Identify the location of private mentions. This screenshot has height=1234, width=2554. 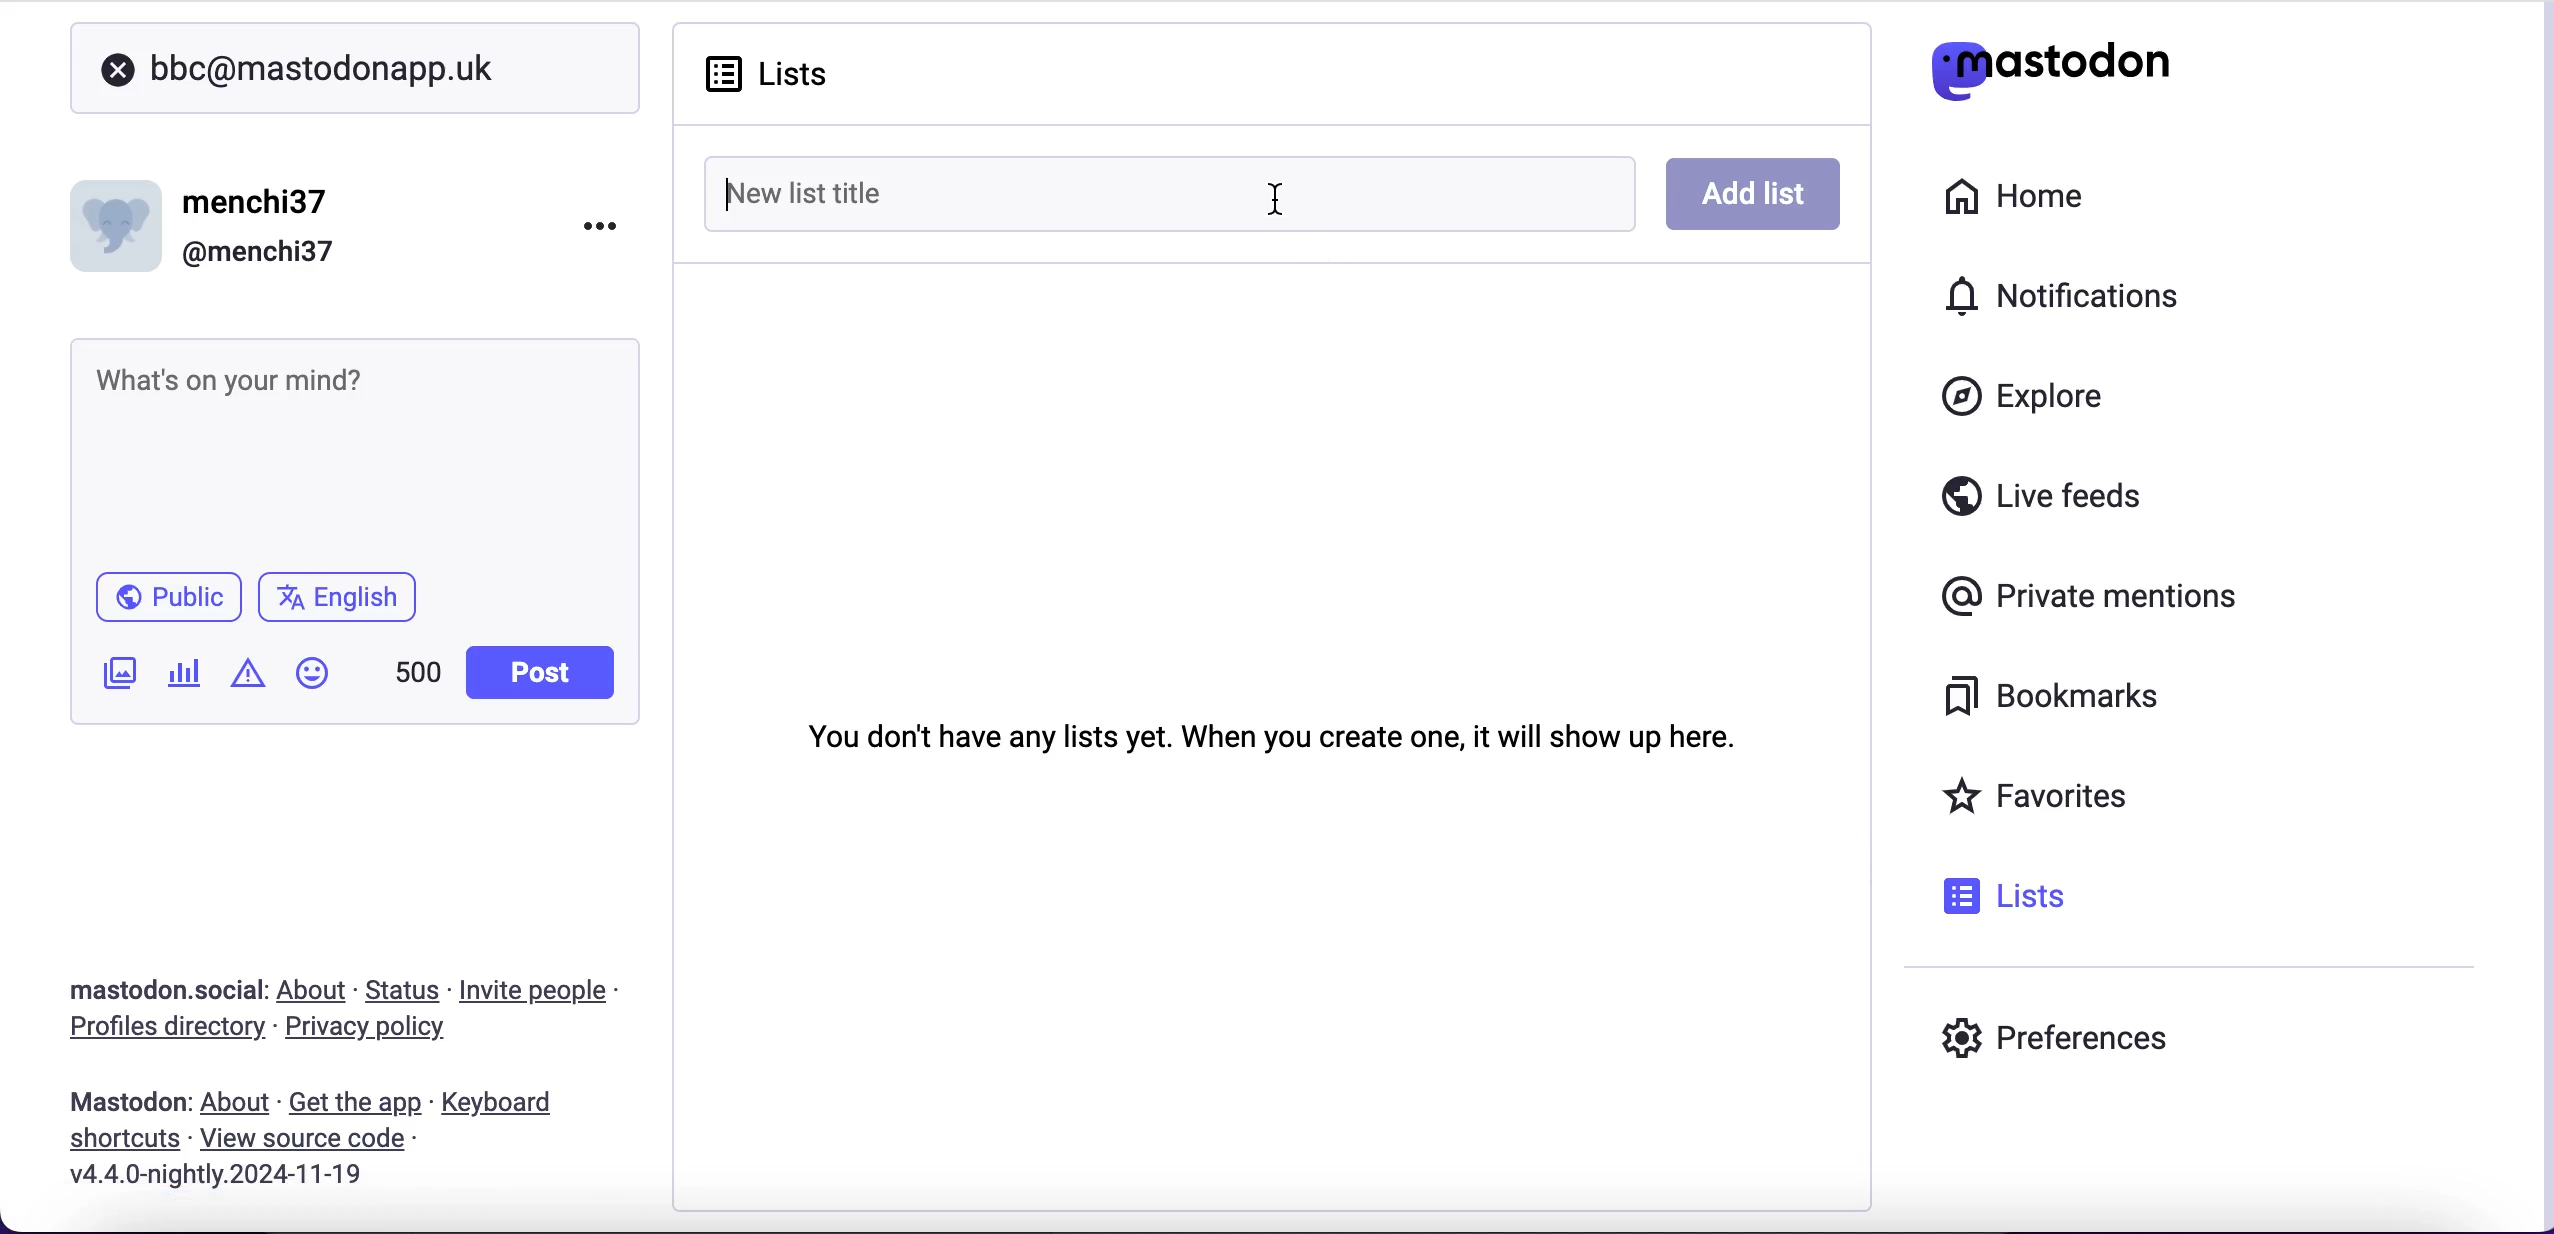
(2096, 599).